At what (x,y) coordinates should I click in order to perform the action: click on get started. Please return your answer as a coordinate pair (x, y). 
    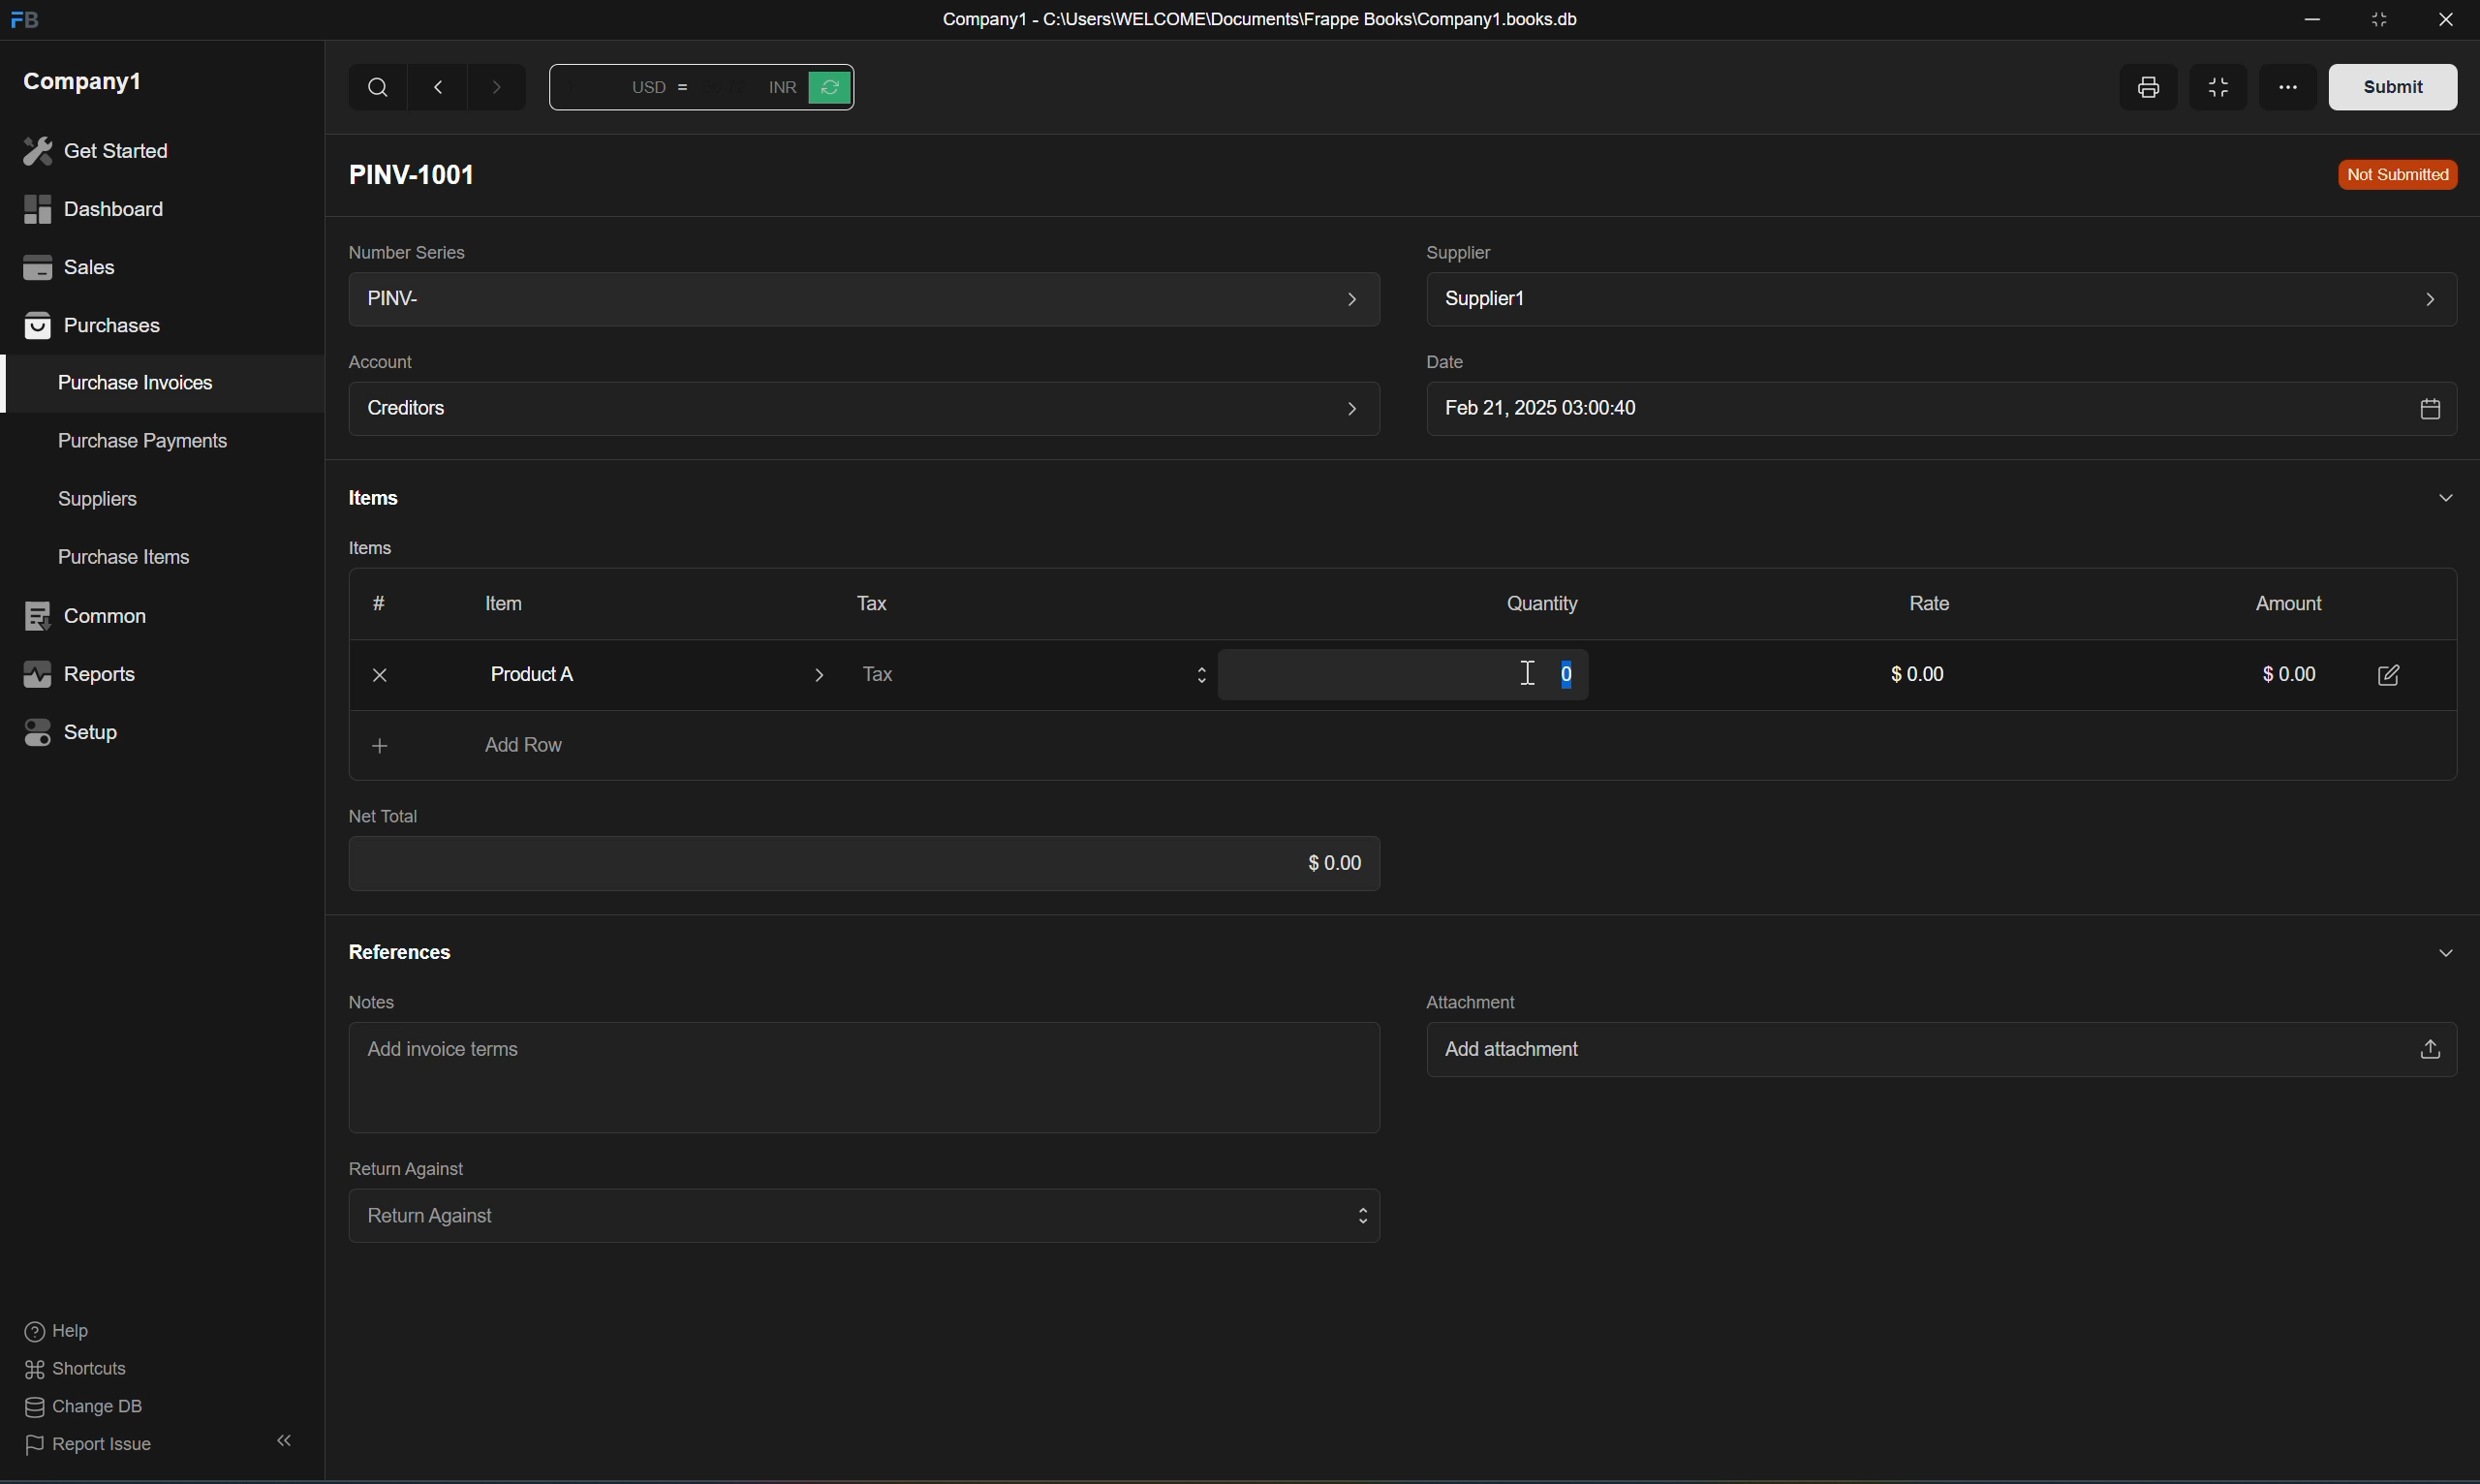
    Looking at the image, I should click on (96, 151).